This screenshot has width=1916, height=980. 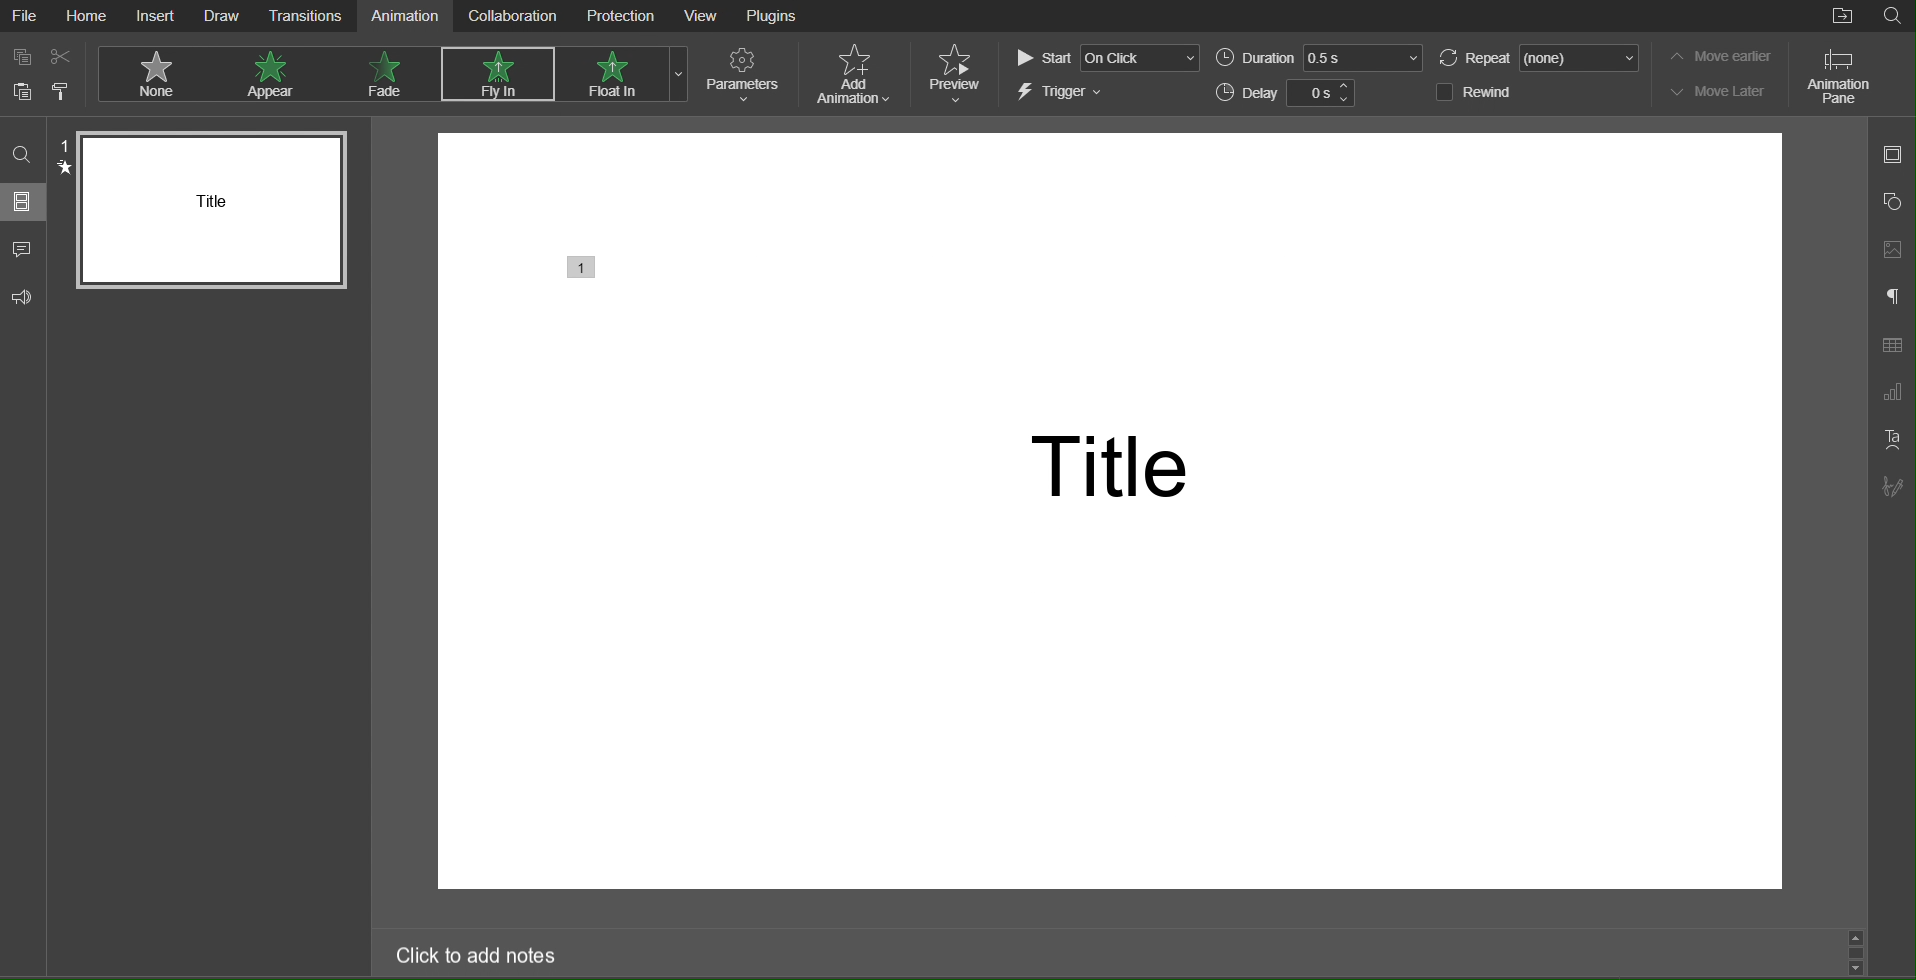 I want to click on Preview, so click(x=955, y=73).